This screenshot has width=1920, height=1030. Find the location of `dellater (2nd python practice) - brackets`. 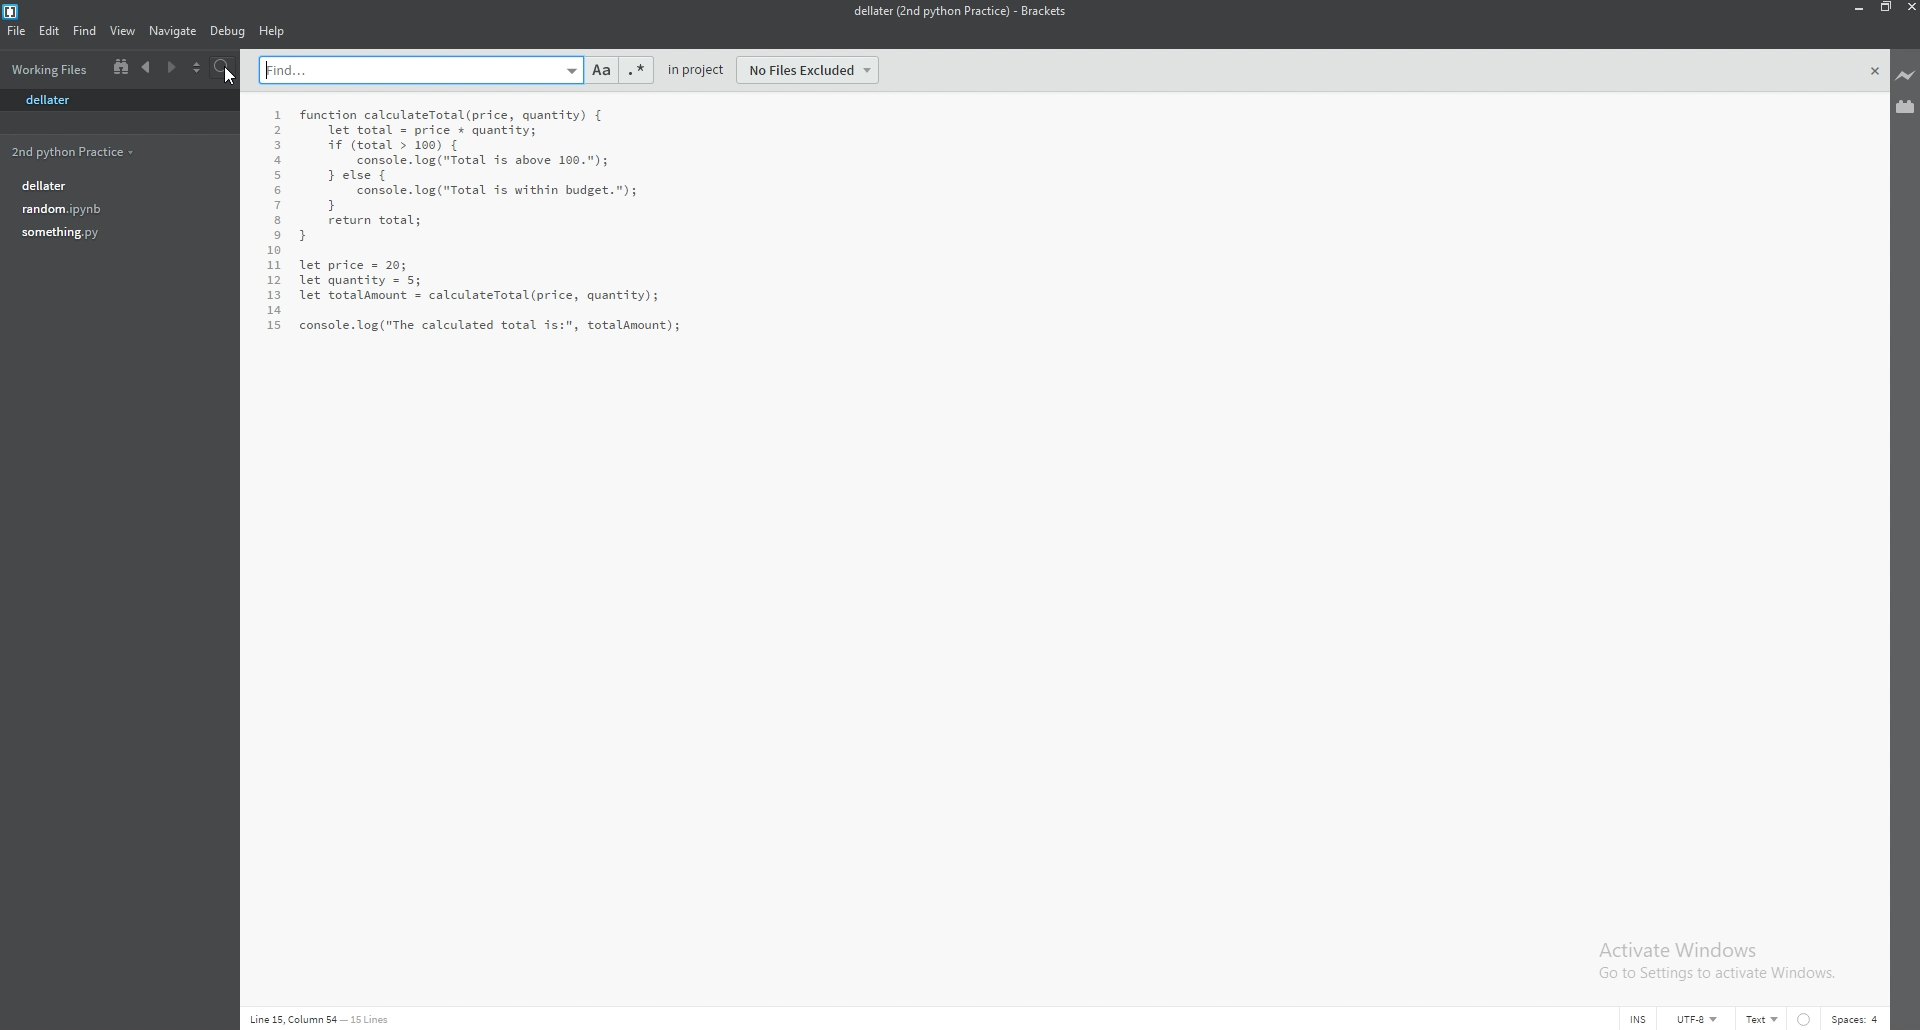

dellater (2nd python practice) - brackets is located at coordinates (957, 12).